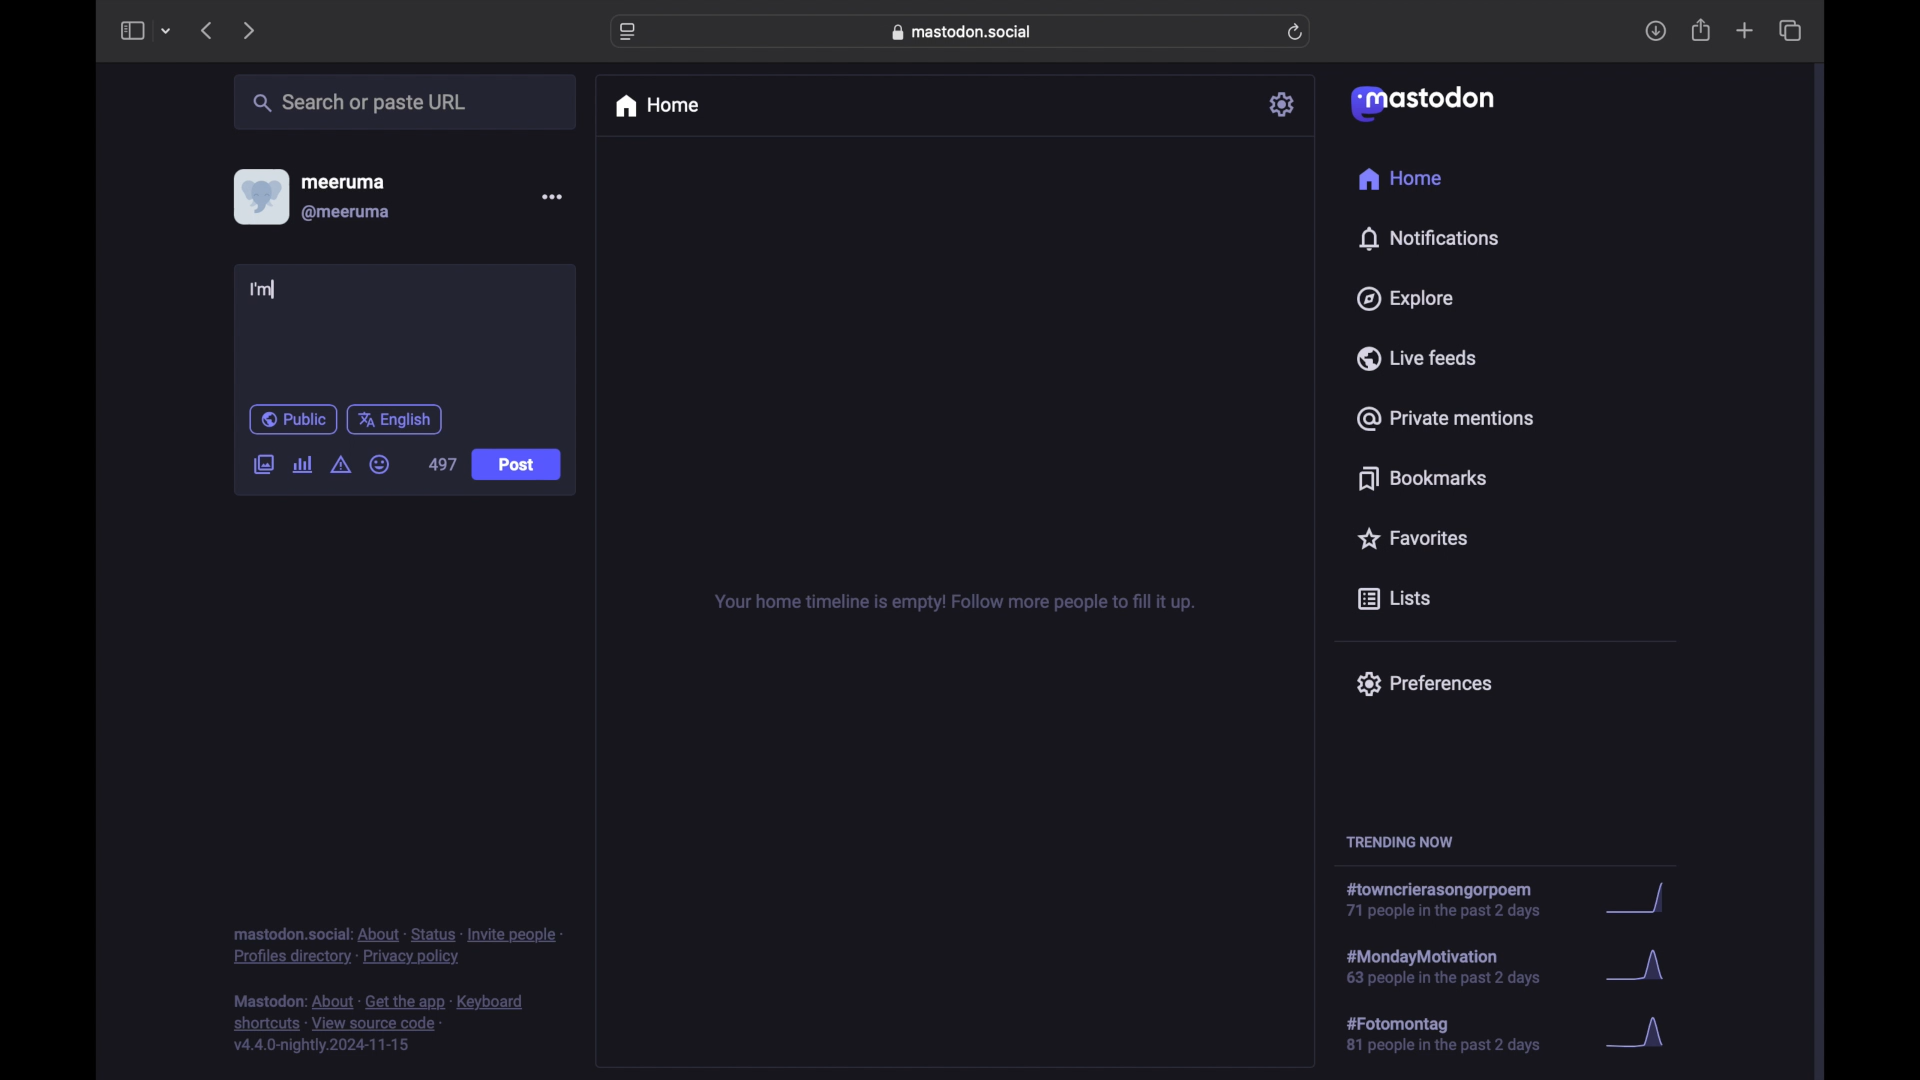  What do you see at coordinates (266, 290) in the screenshot?
I see `I'm` at bounding box center [266, 290].